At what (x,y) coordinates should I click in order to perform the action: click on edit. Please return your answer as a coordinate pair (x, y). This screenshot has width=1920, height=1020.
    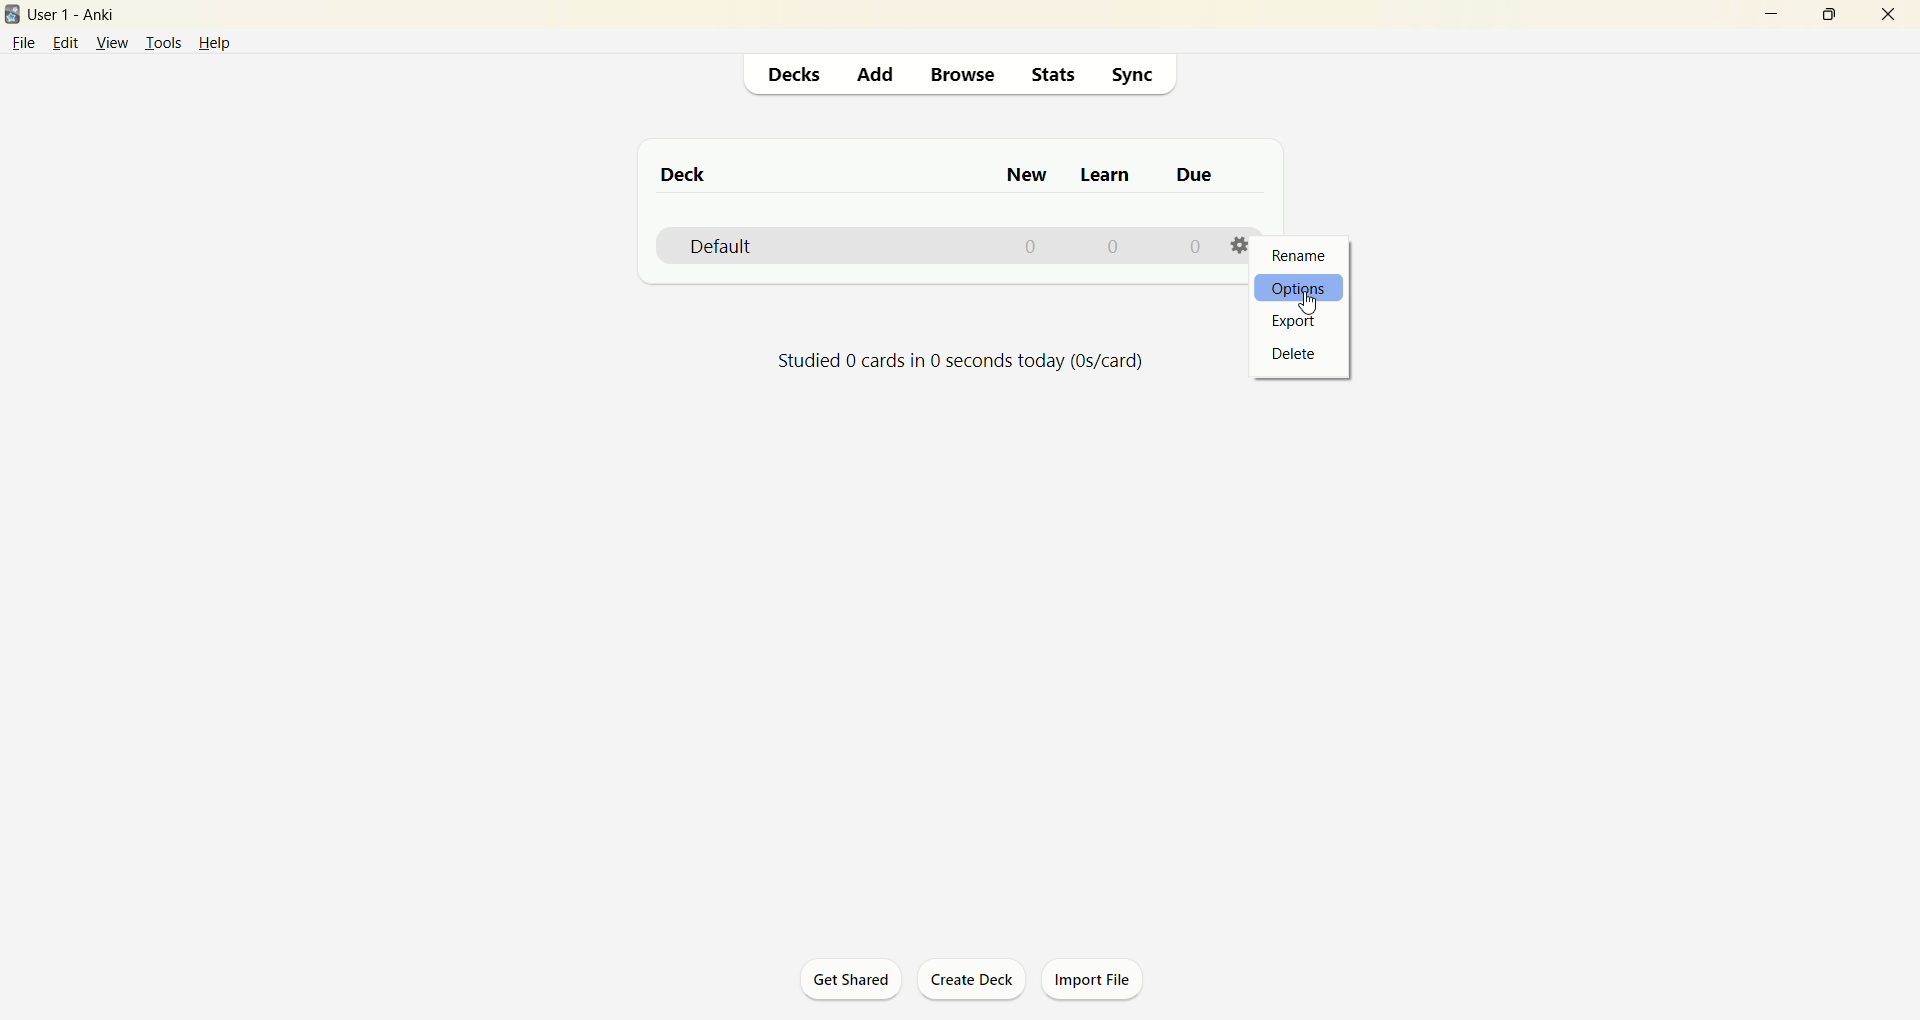
    Looking at the image, I should click on (64, 42).